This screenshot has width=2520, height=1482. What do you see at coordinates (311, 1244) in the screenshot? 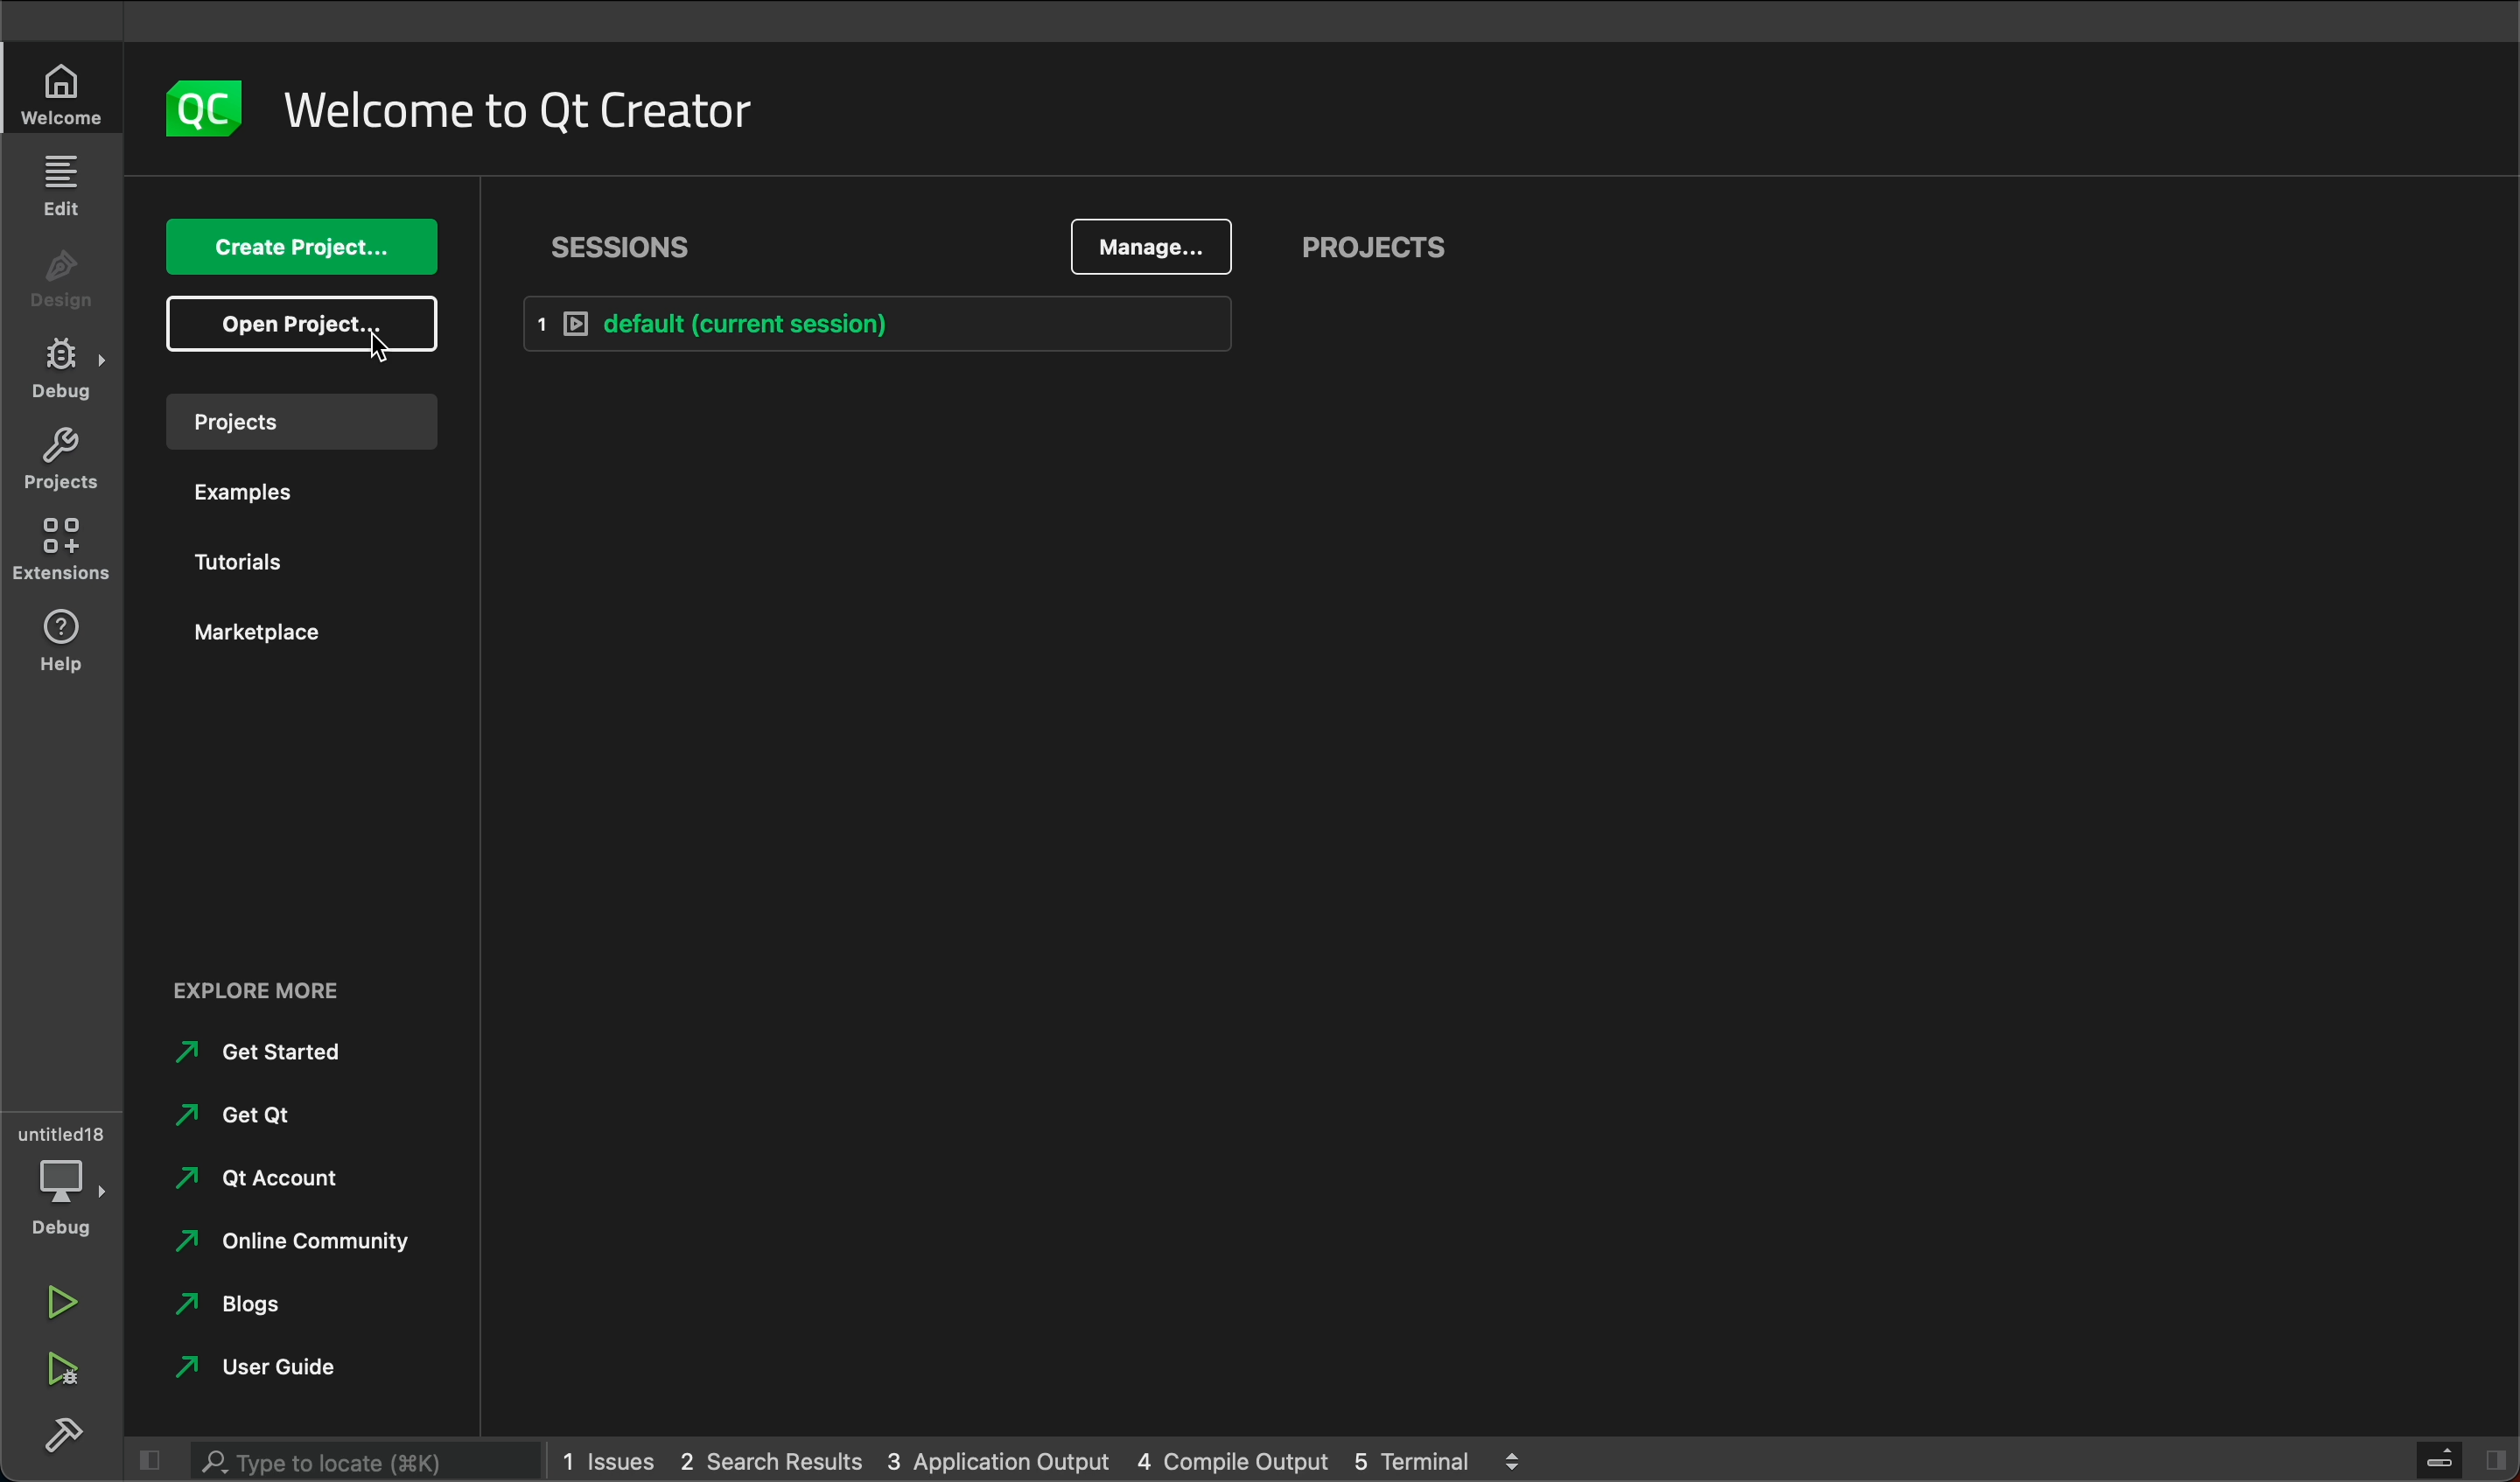
I see `online community` at bounding box center [311, 1244].